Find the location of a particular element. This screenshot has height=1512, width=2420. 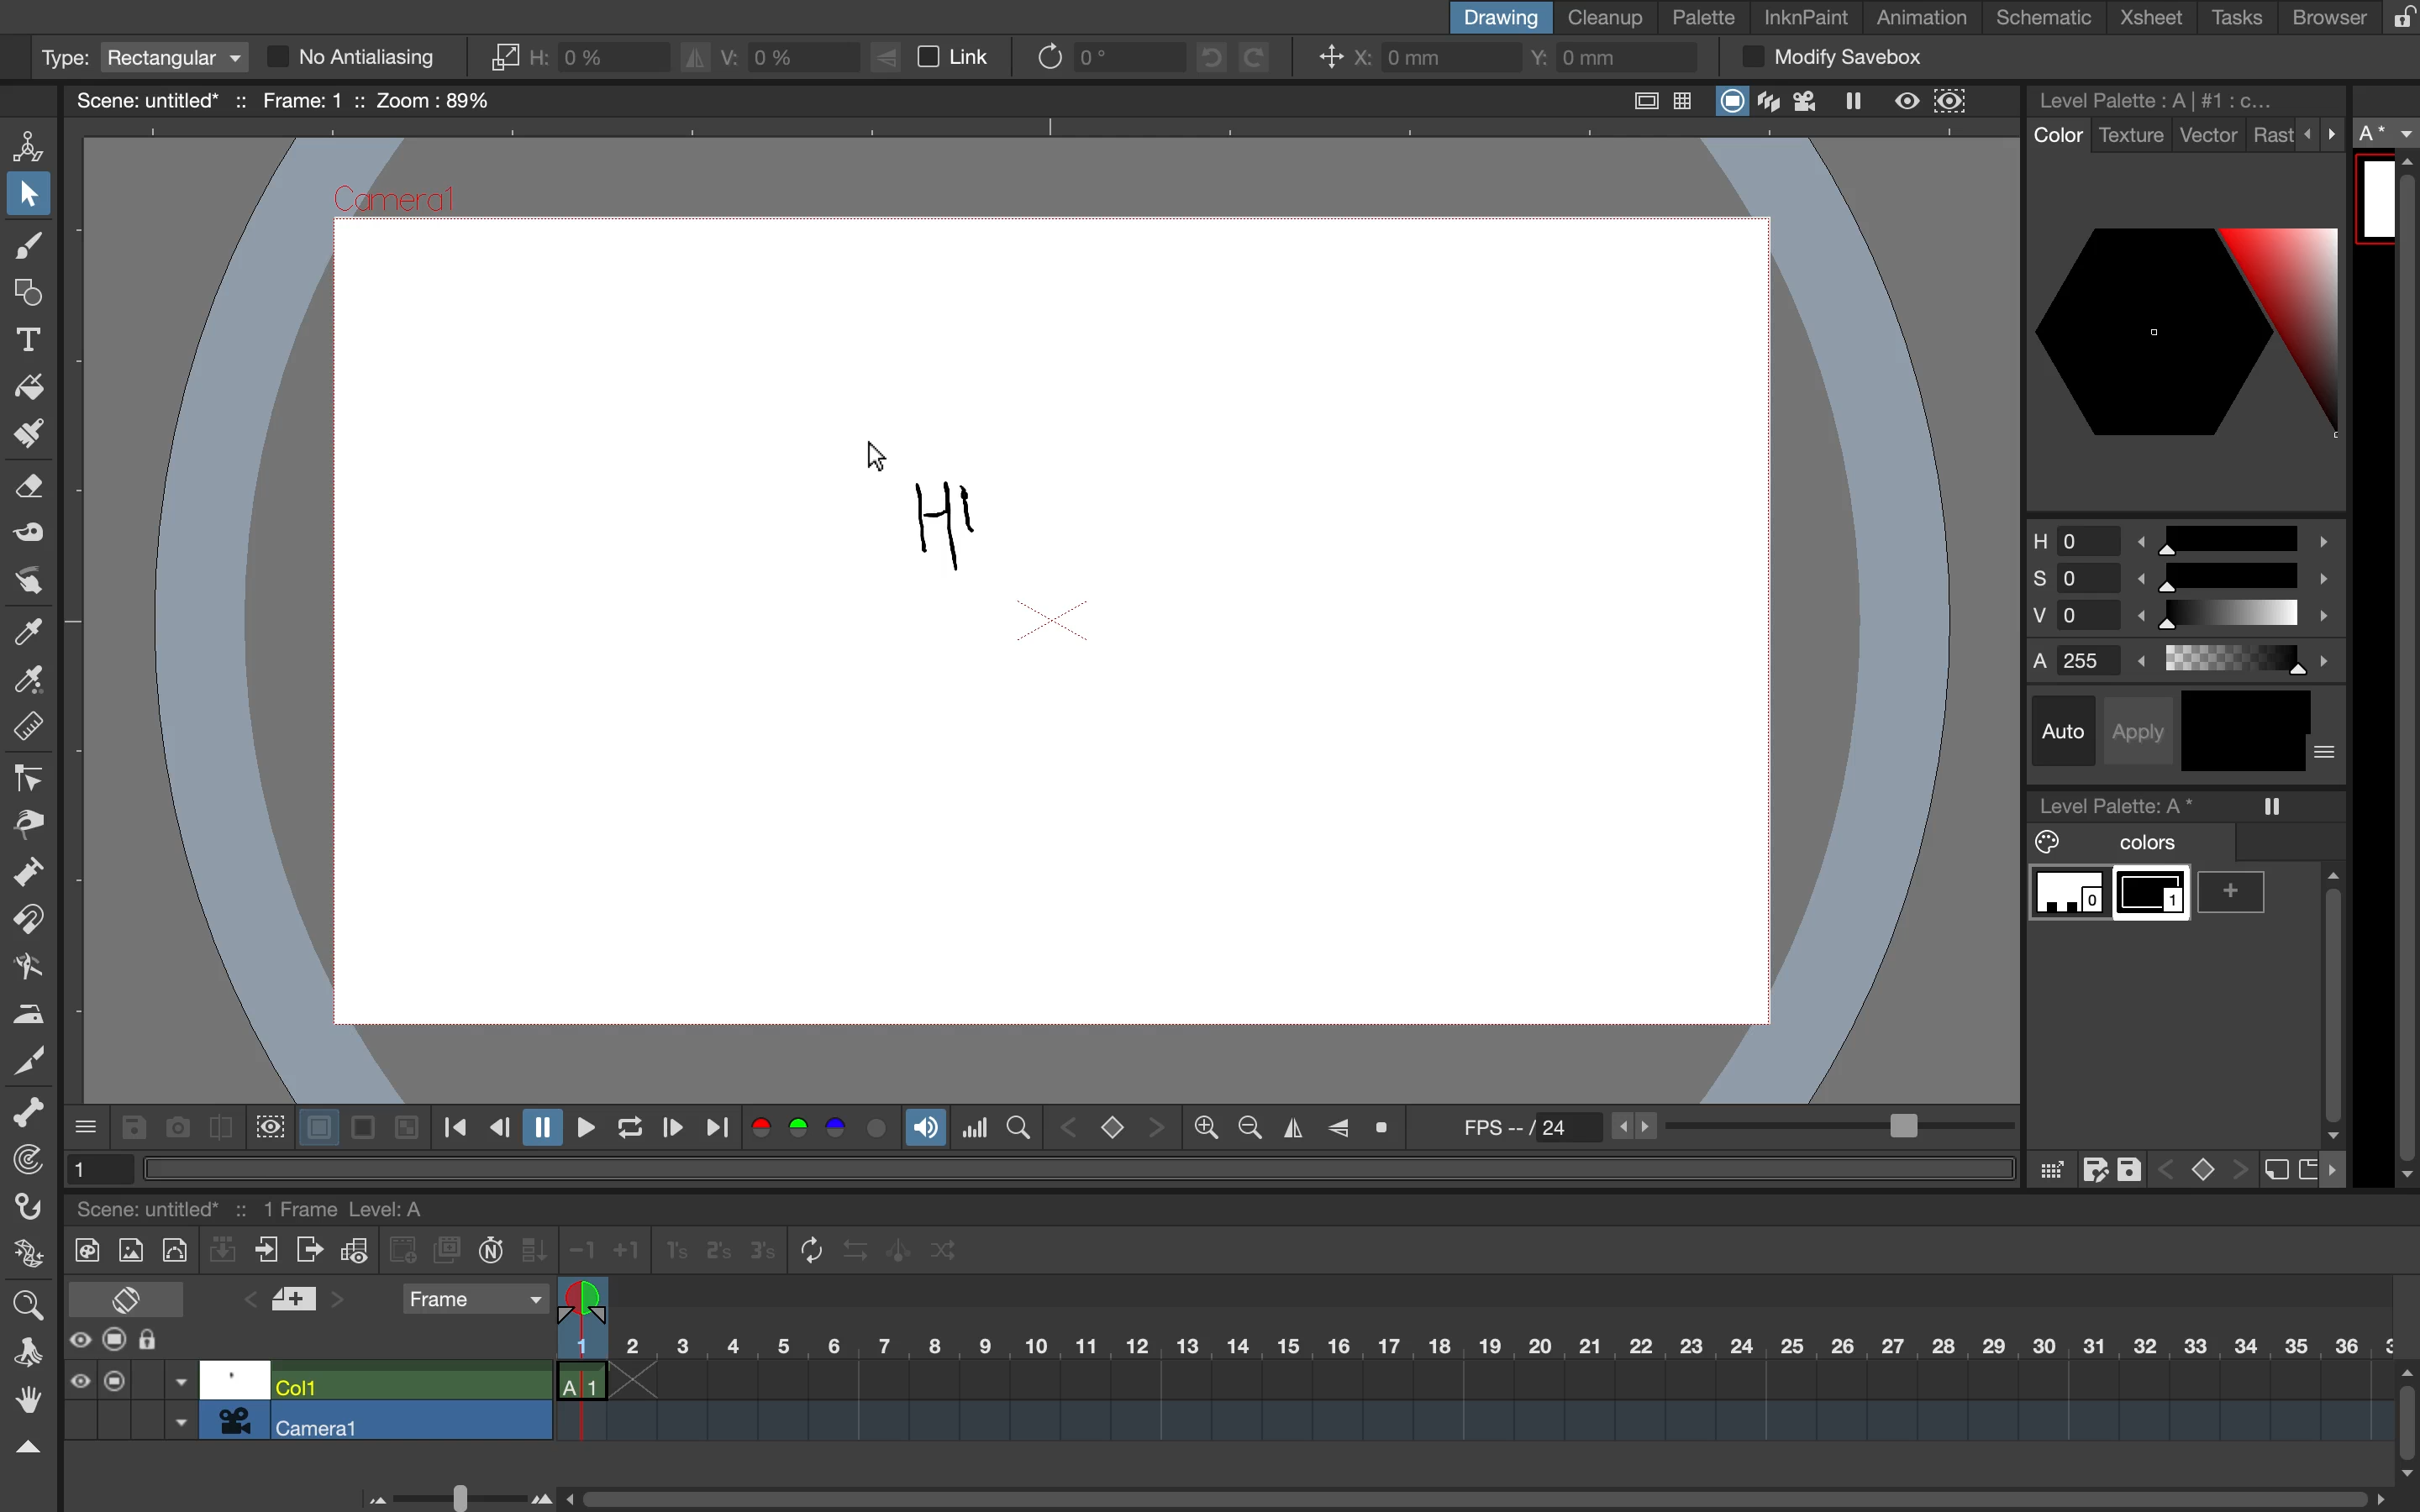

new toonz raster level is located at coordinates (82, 1247).